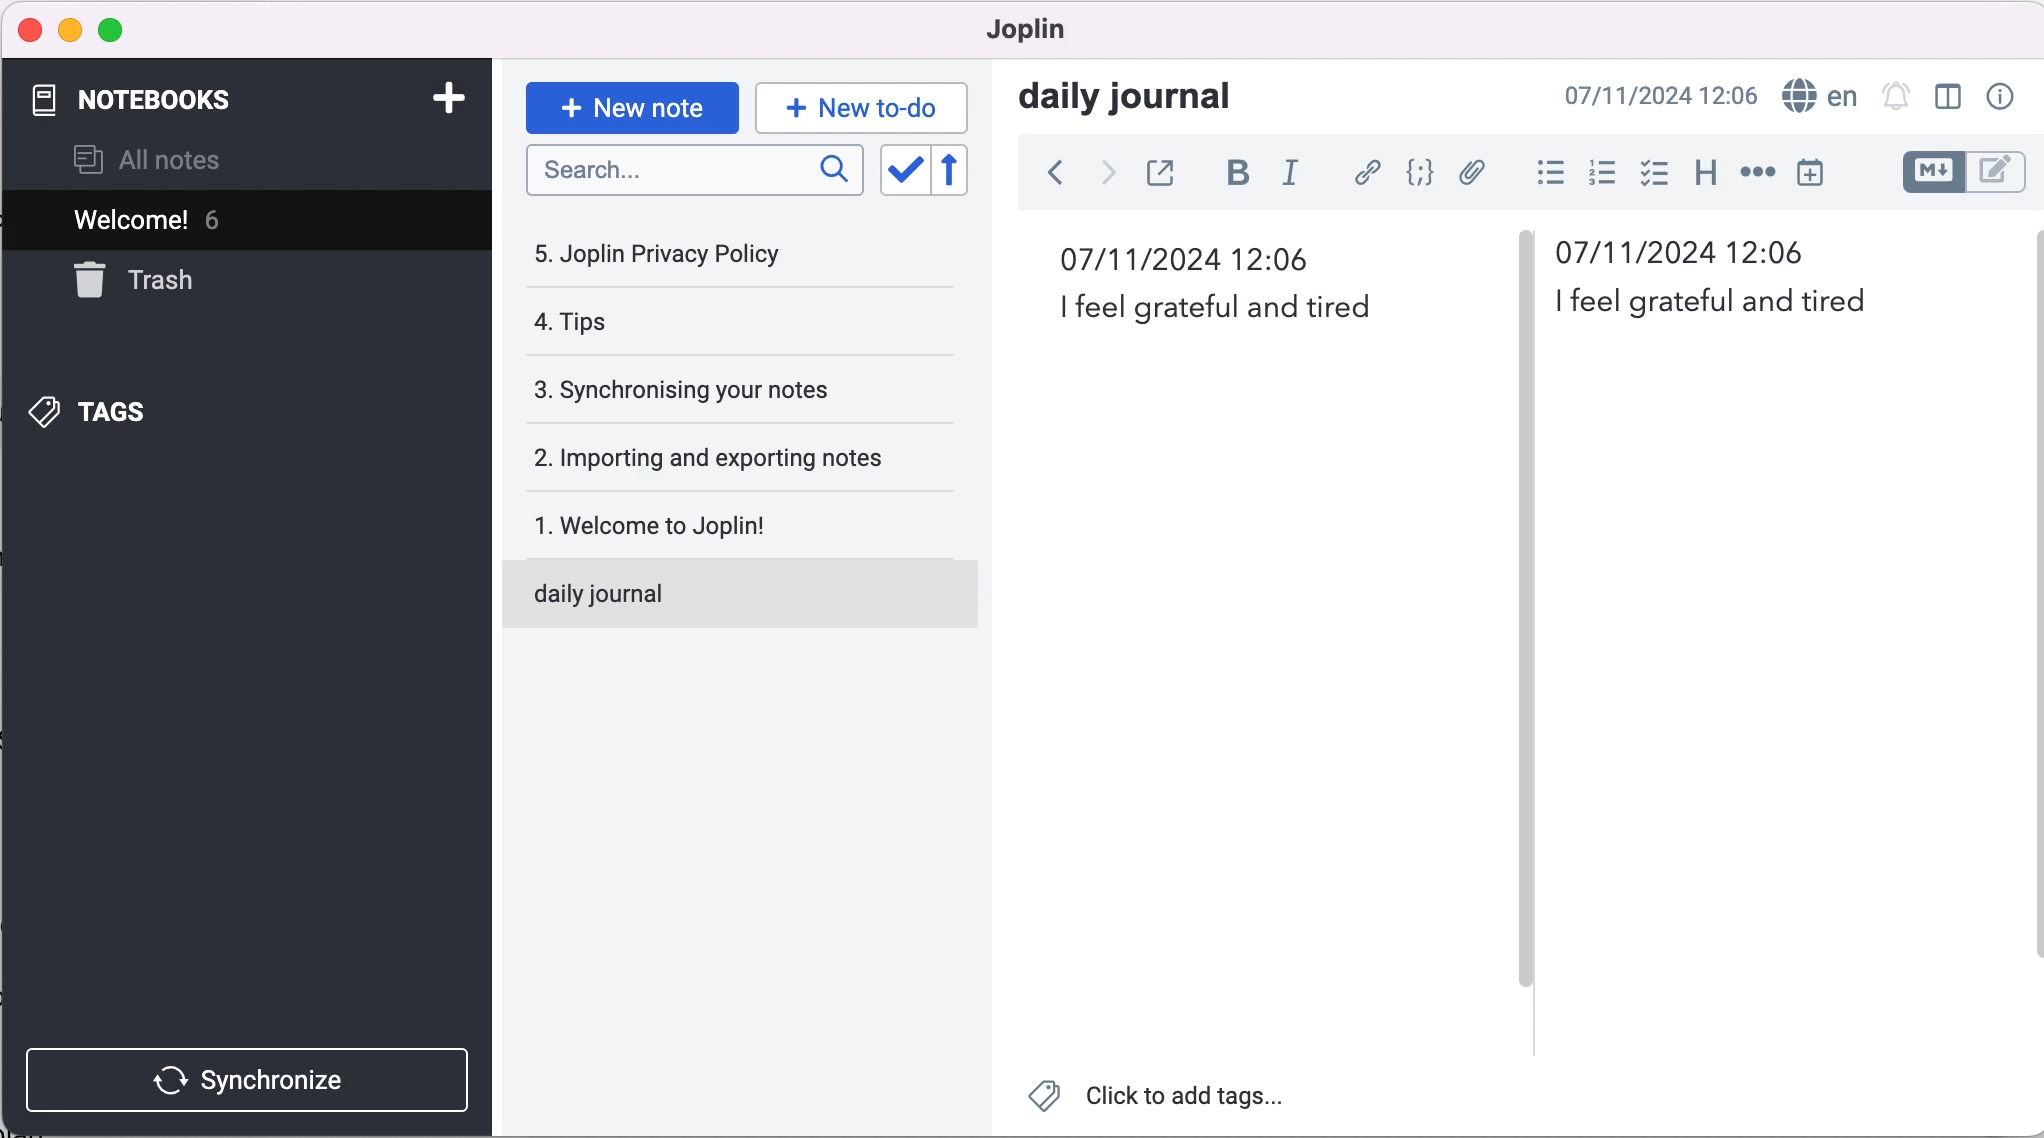  I want to click on check box, so click(1648, 173).